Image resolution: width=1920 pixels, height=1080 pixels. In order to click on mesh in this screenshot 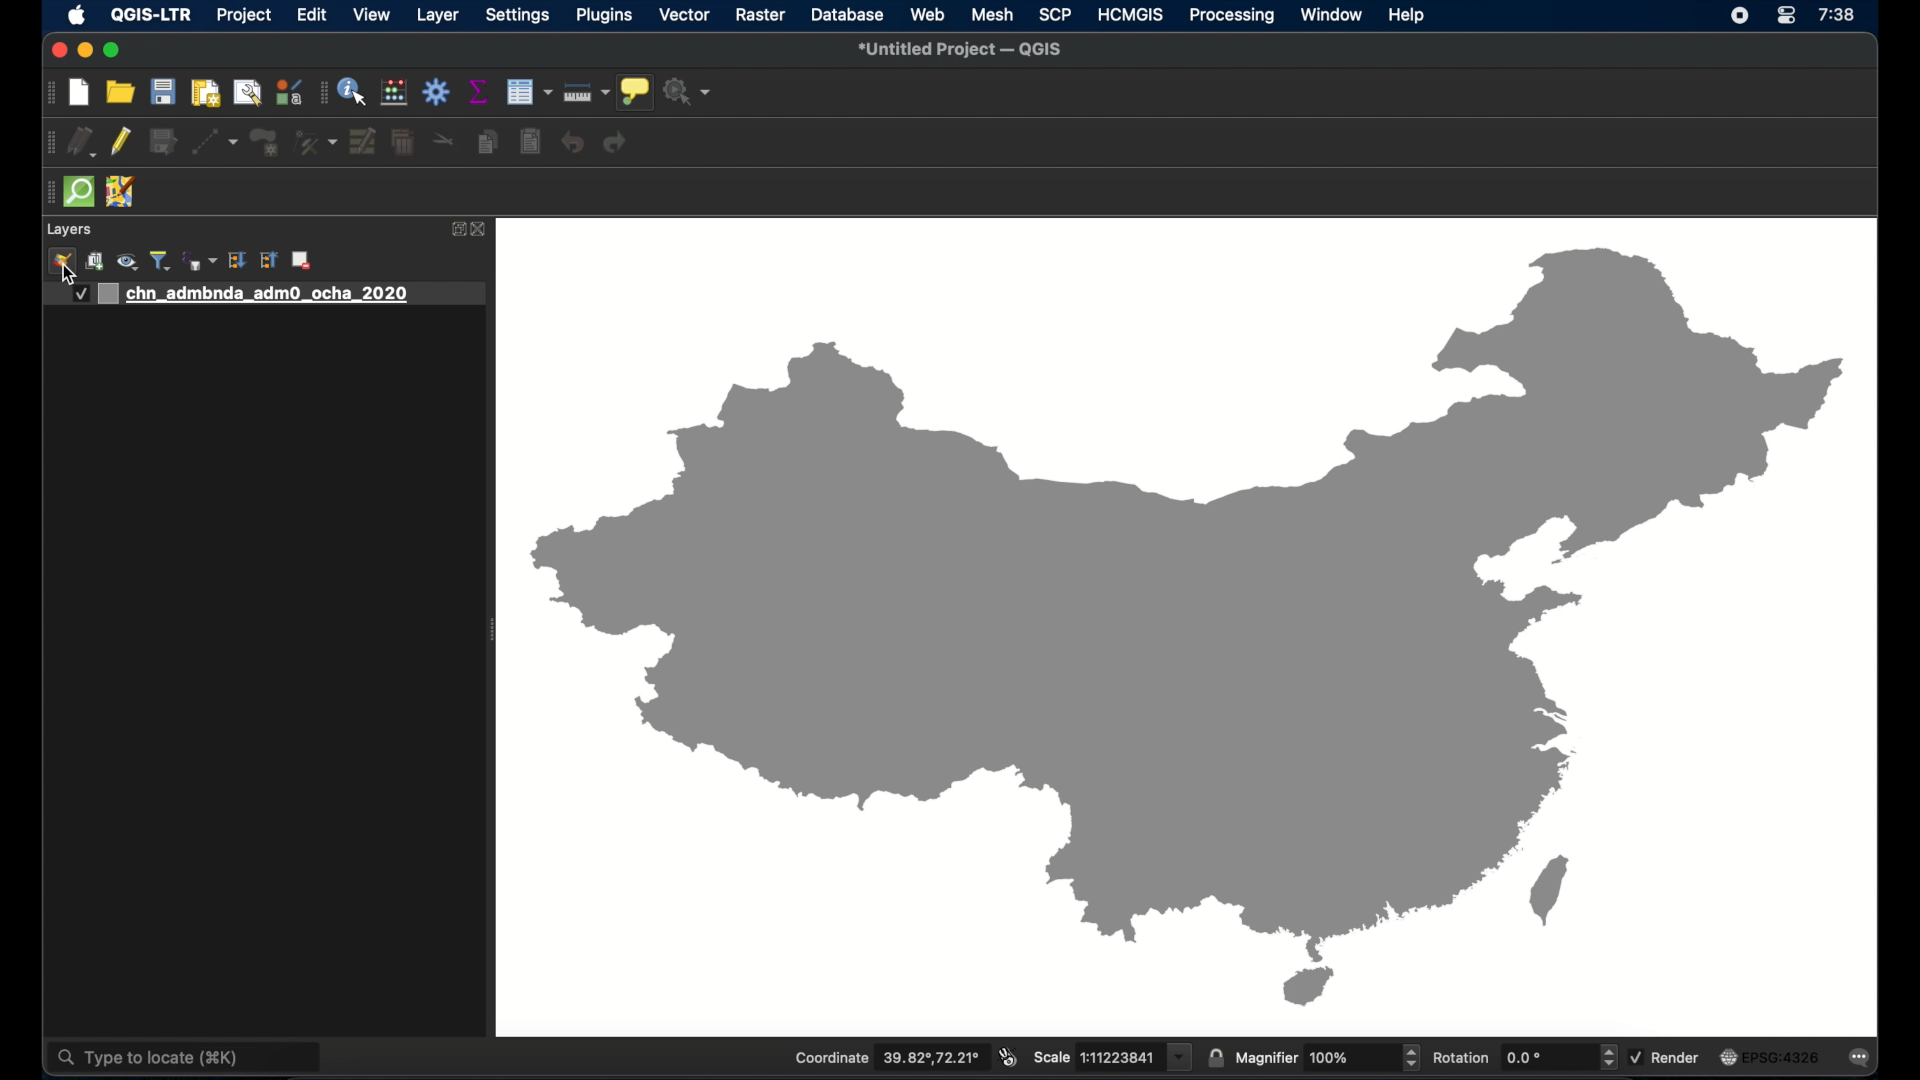, I will do `click(992, 14)`.